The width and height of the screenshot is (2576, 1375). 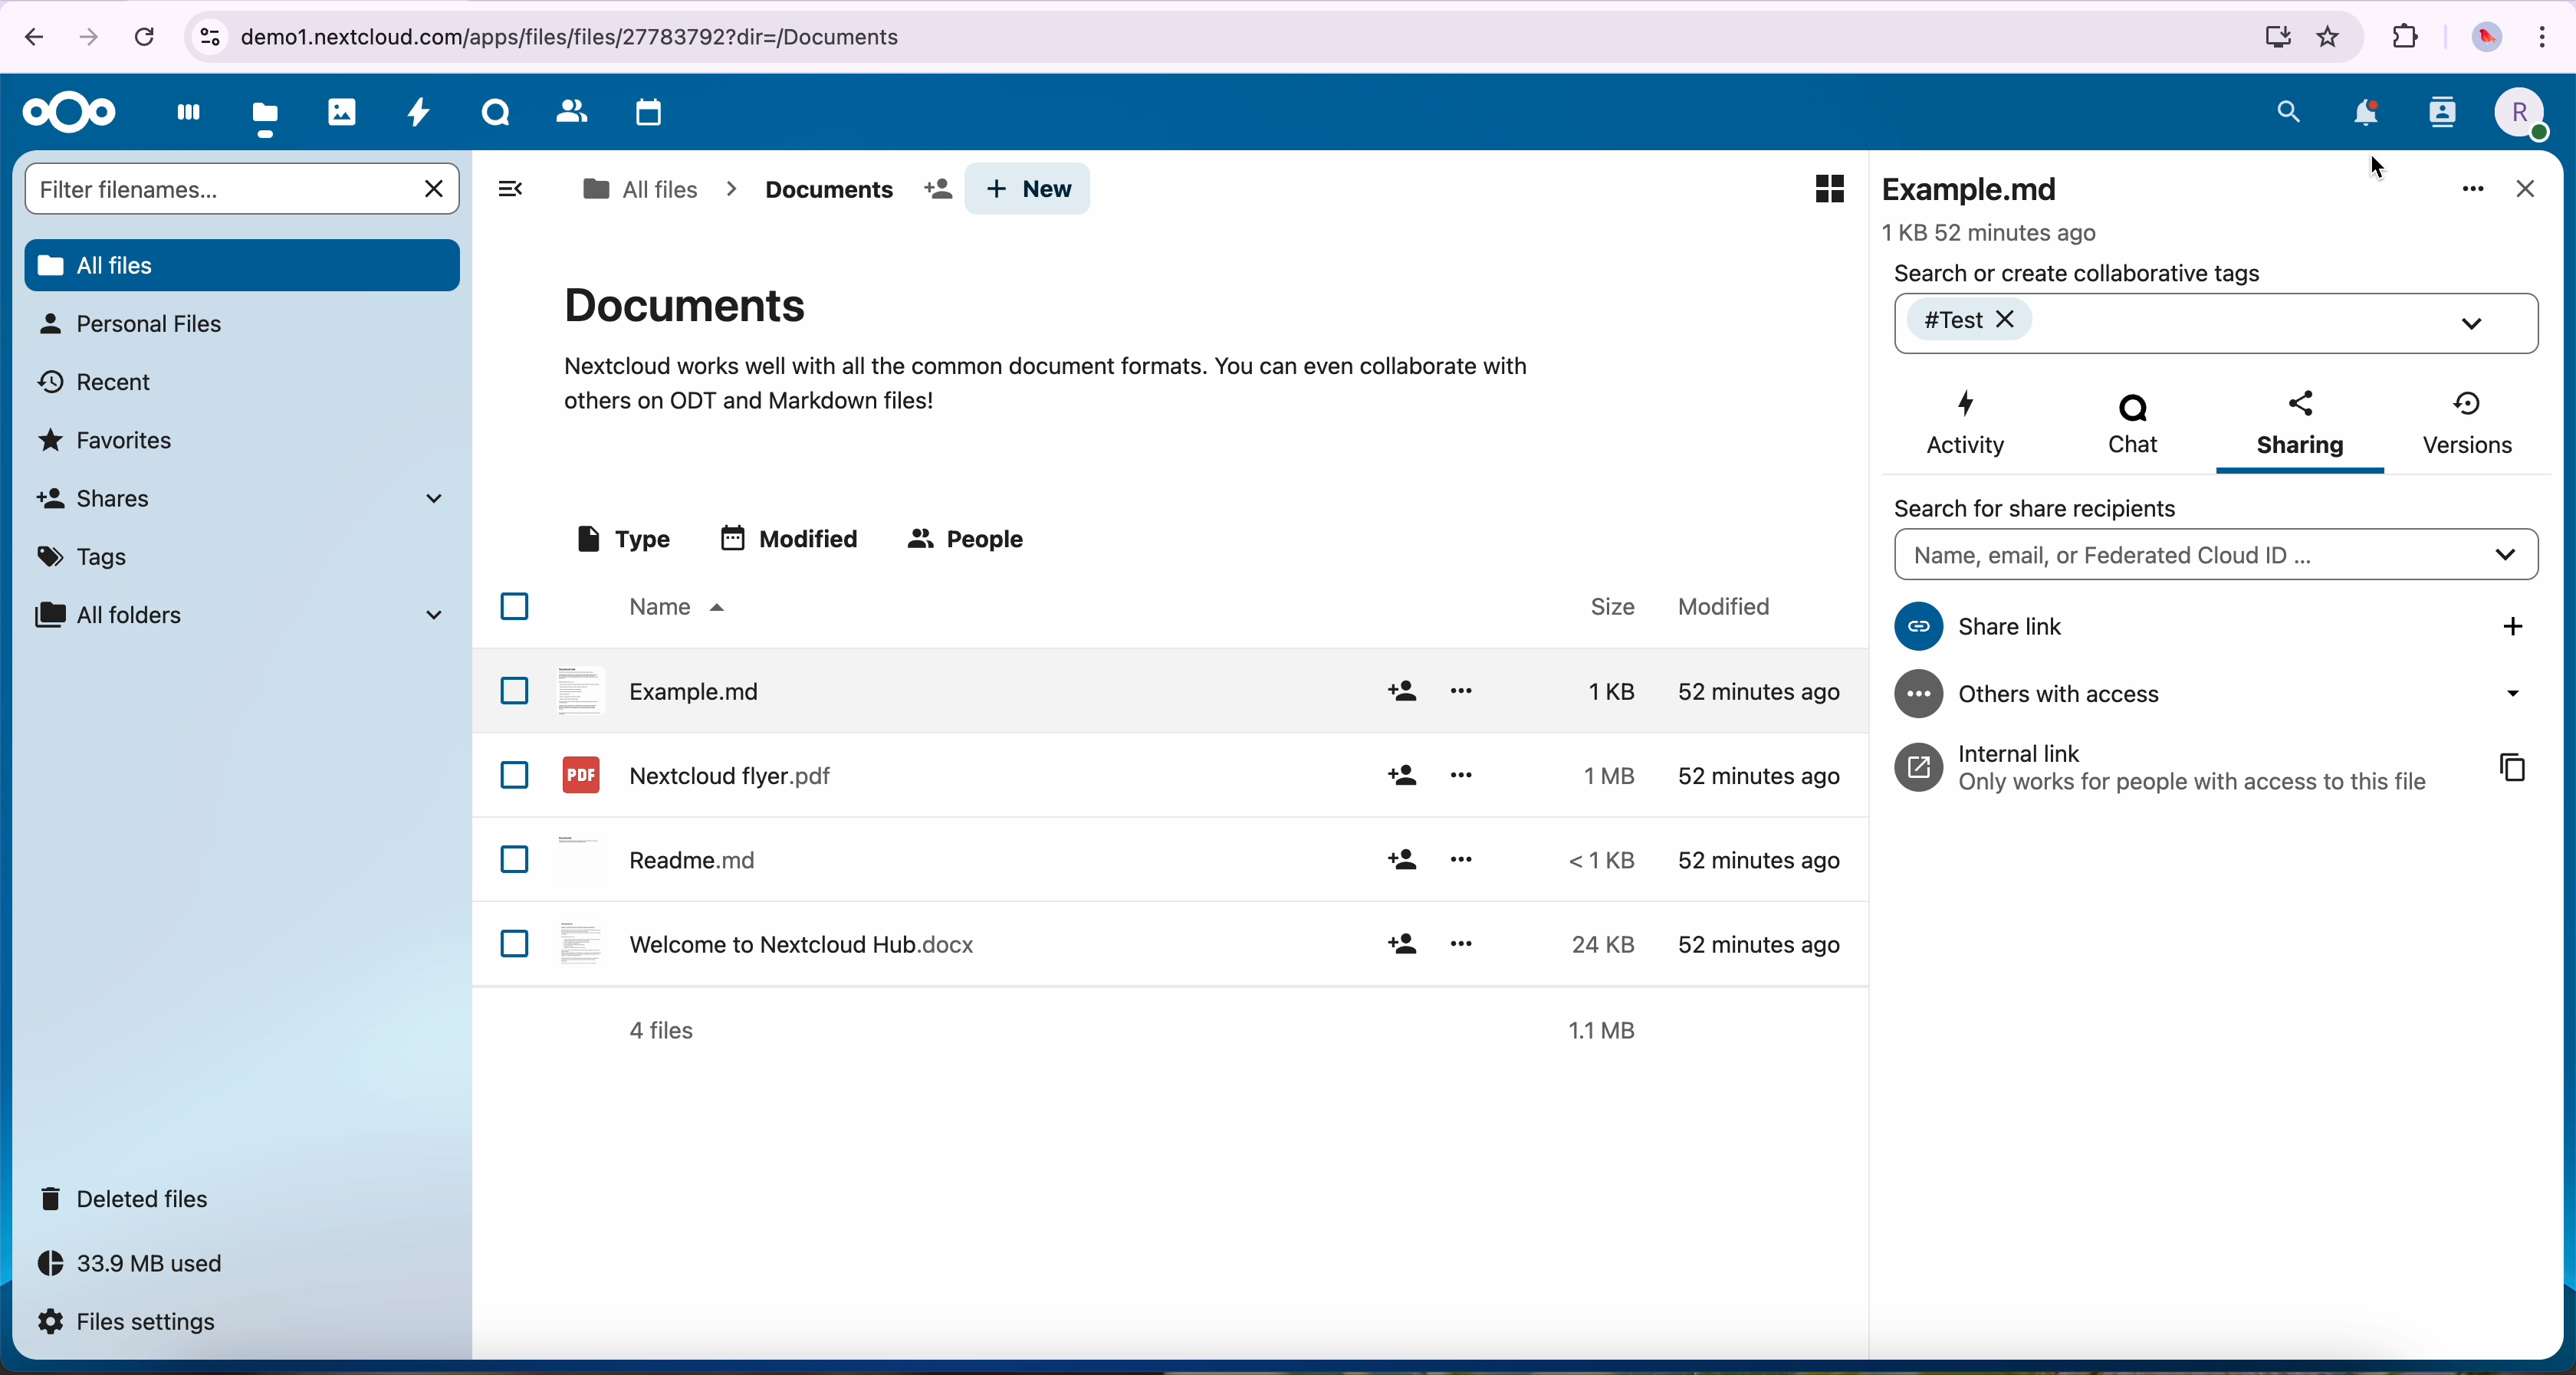 I want to click on tags, so click(x=90, y=553).